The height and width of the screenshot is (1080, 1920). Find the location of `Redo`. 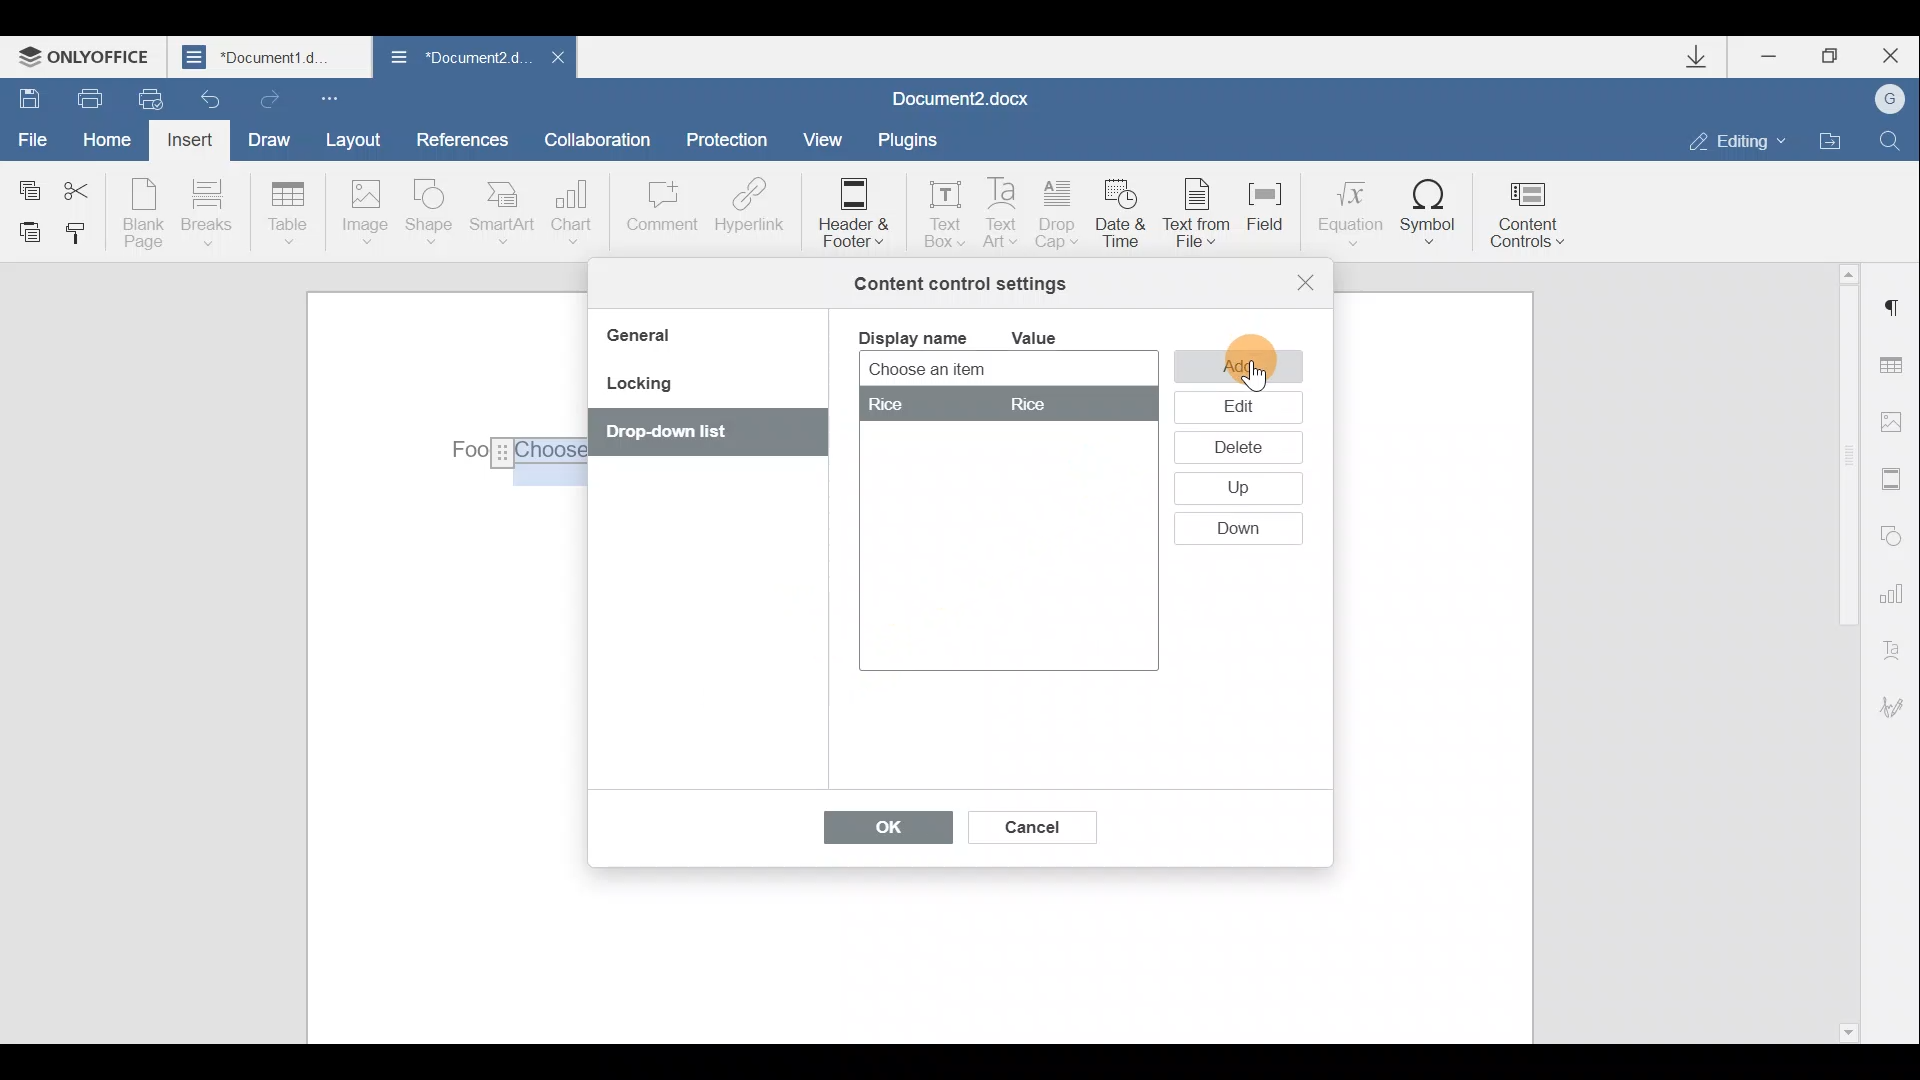

Redo is located at coordinates (266, 95).